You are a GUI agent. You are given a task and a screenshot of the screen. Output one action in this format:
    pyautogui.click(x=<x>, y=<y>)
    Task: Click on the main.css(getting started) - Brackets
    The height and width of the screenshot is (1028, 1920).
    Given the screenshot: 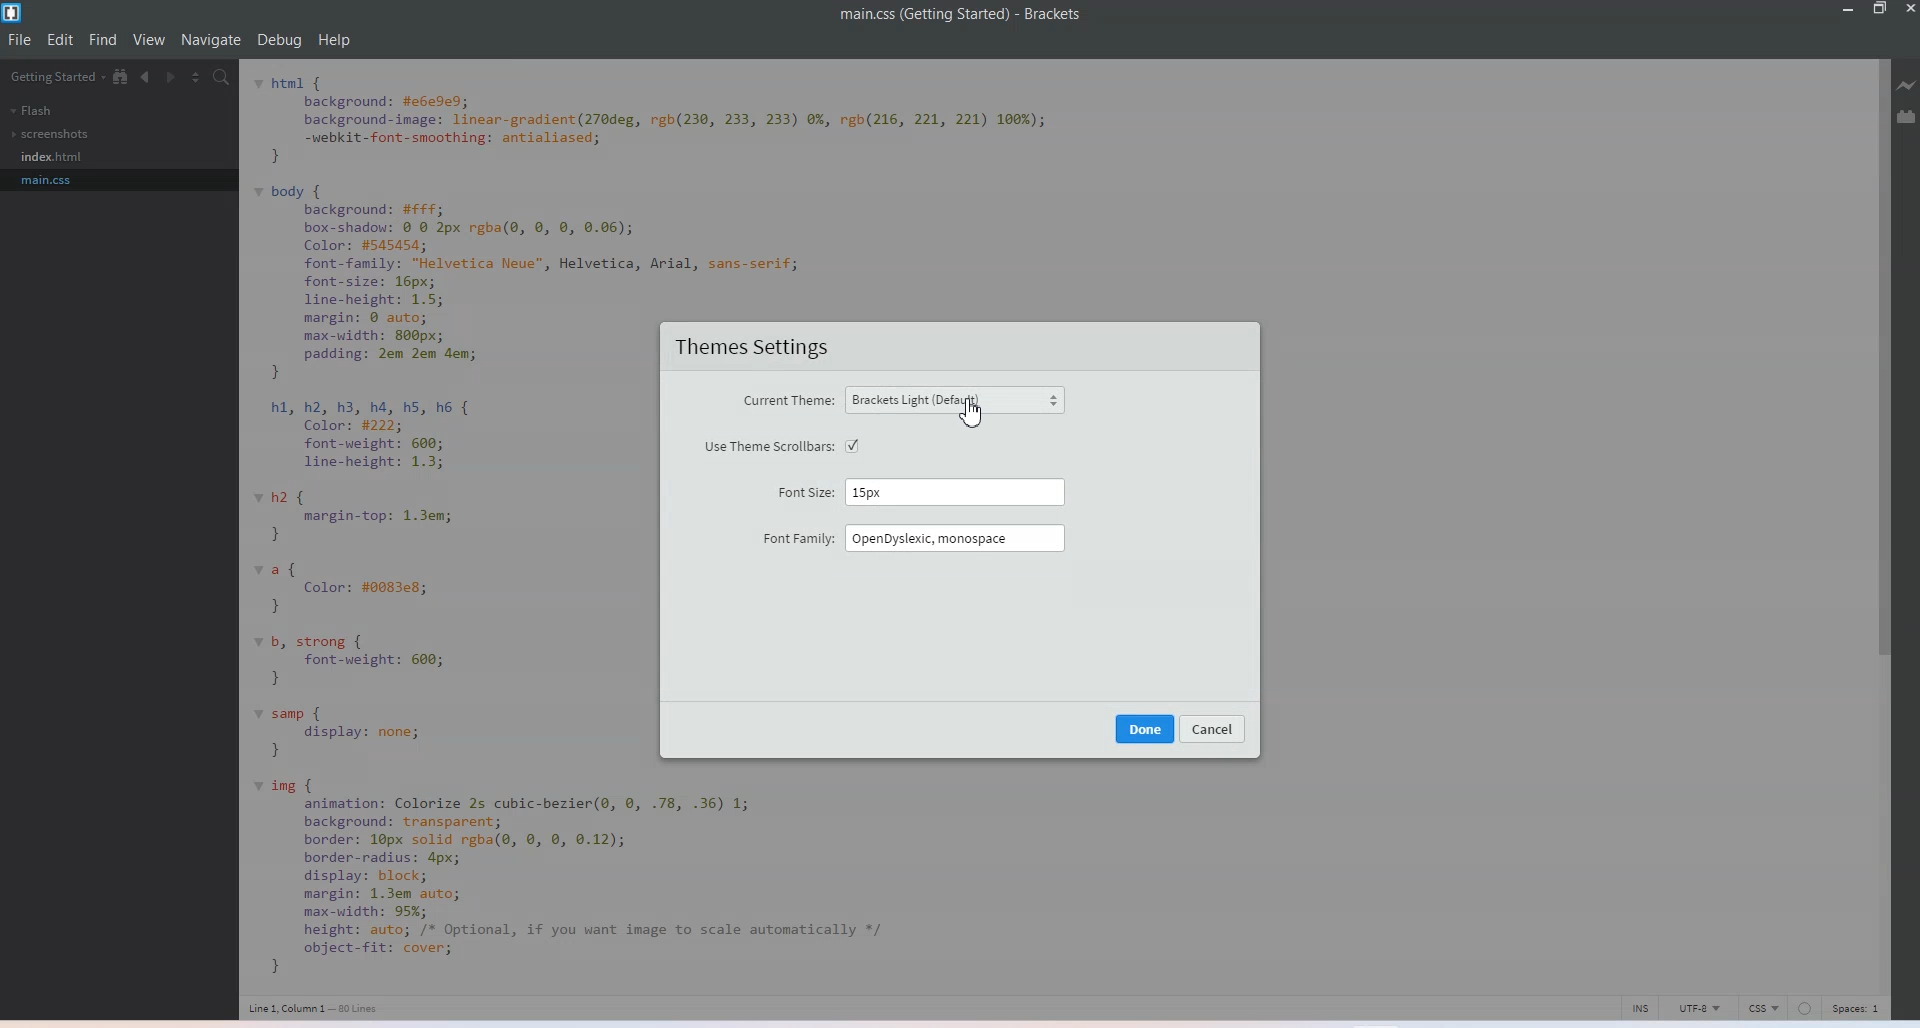 What is the action you would take?
    pyautogui.click(x=977, y=15)
    